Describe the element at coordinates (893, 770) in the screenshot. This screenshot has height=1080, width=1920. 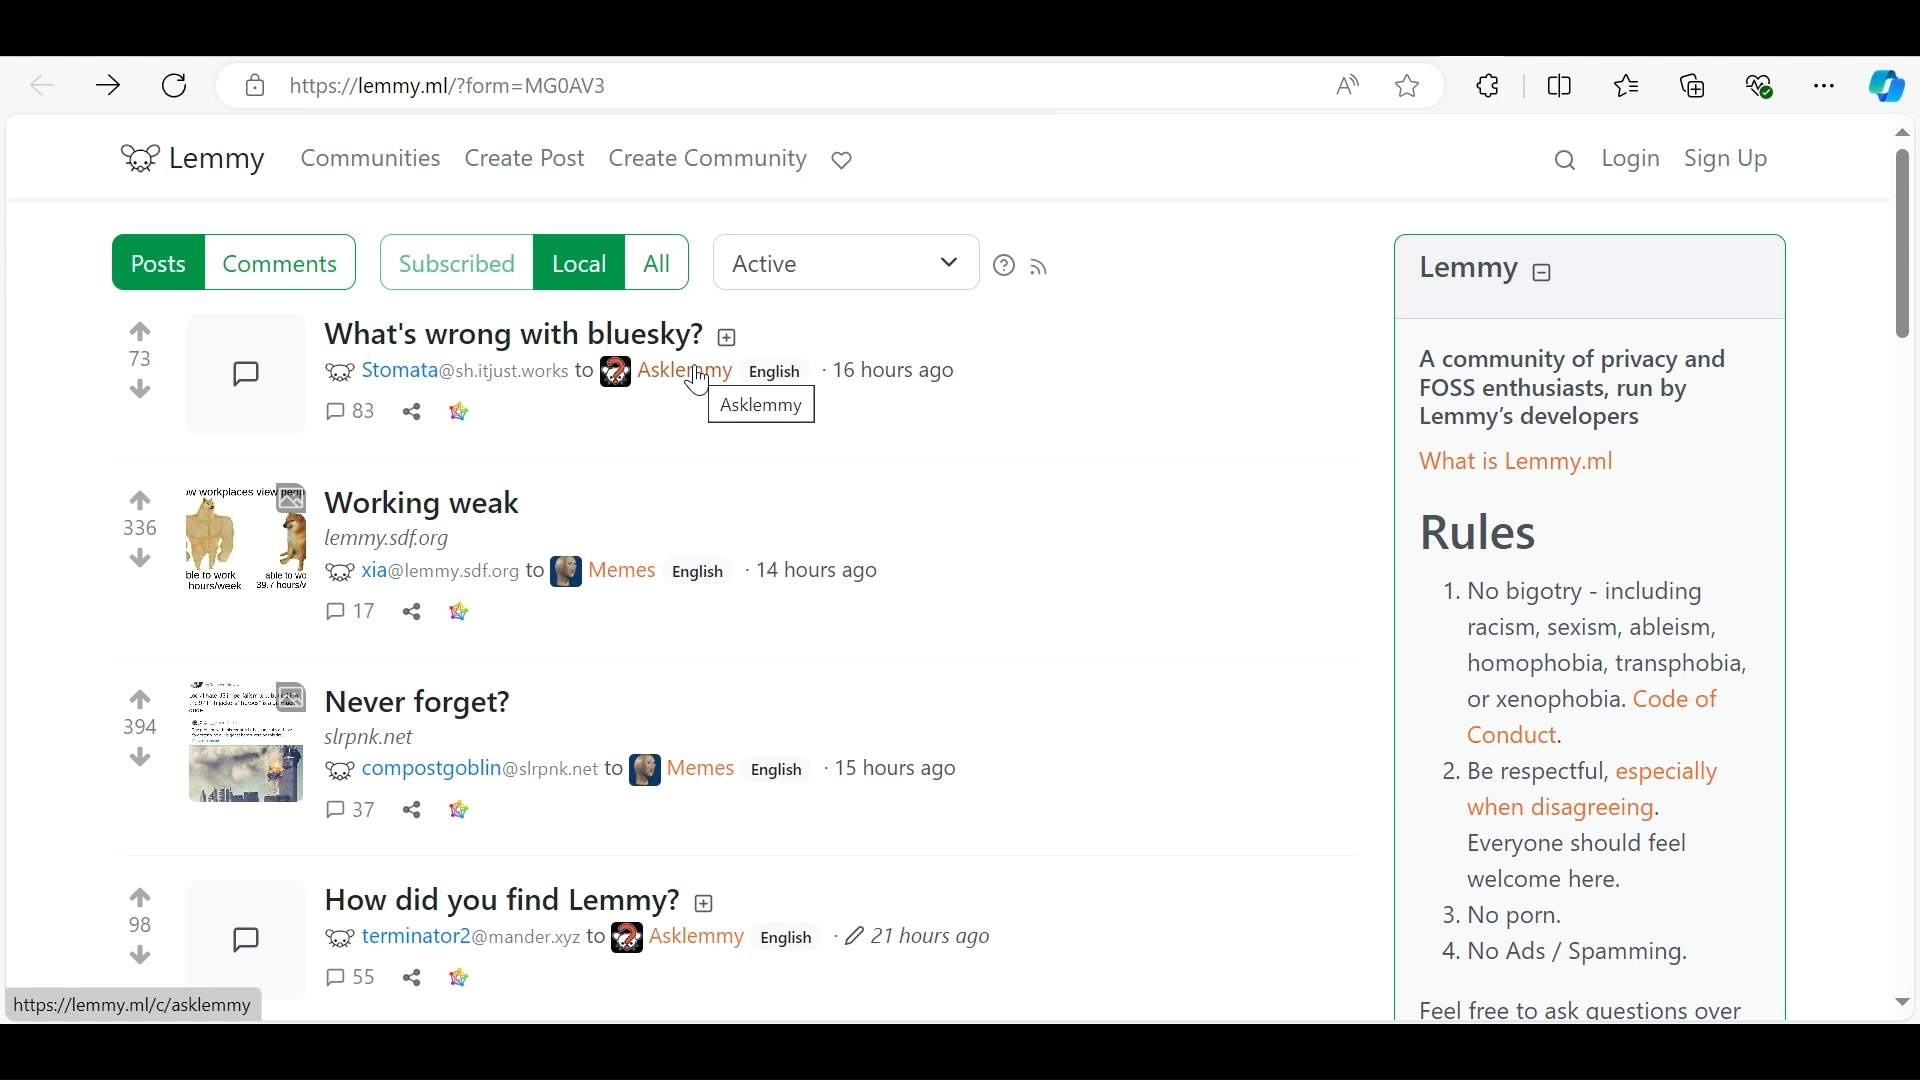
I see `Time posted` at that location.